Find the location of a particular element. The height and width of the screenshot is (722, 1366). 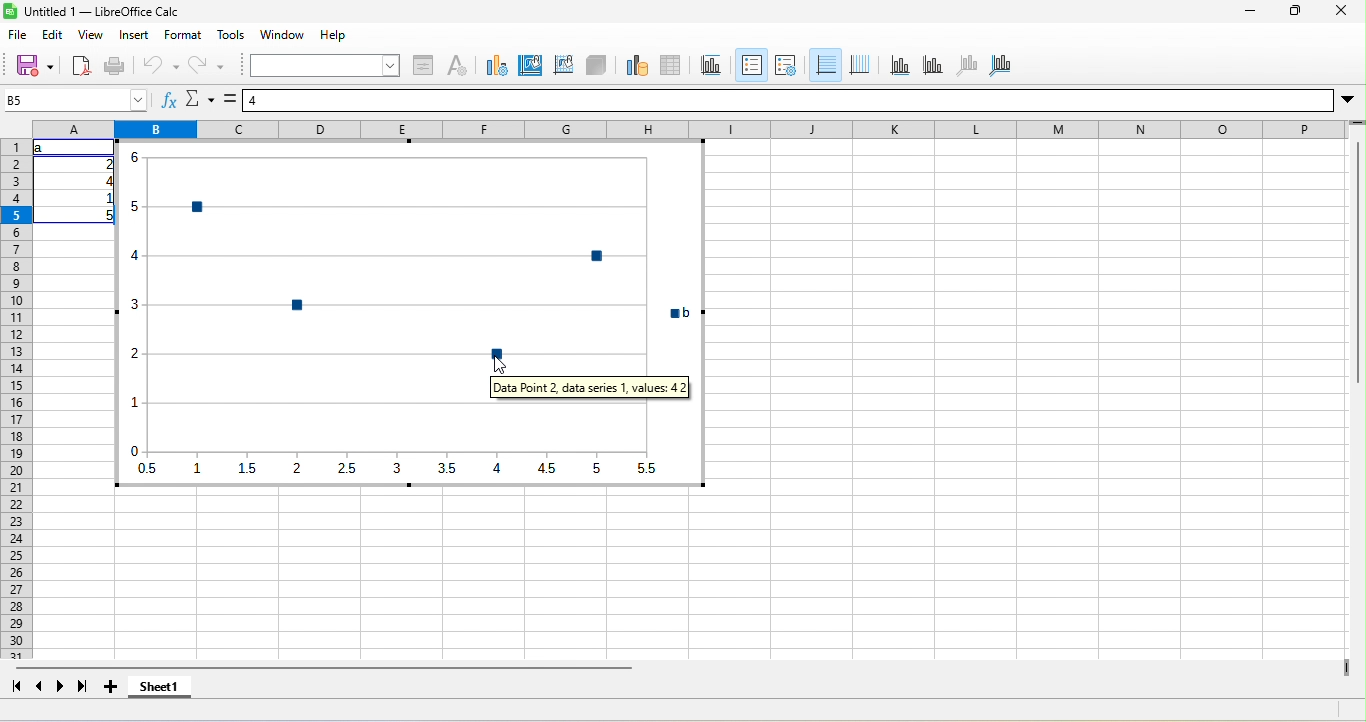

help is located at coordinates (333, 35).